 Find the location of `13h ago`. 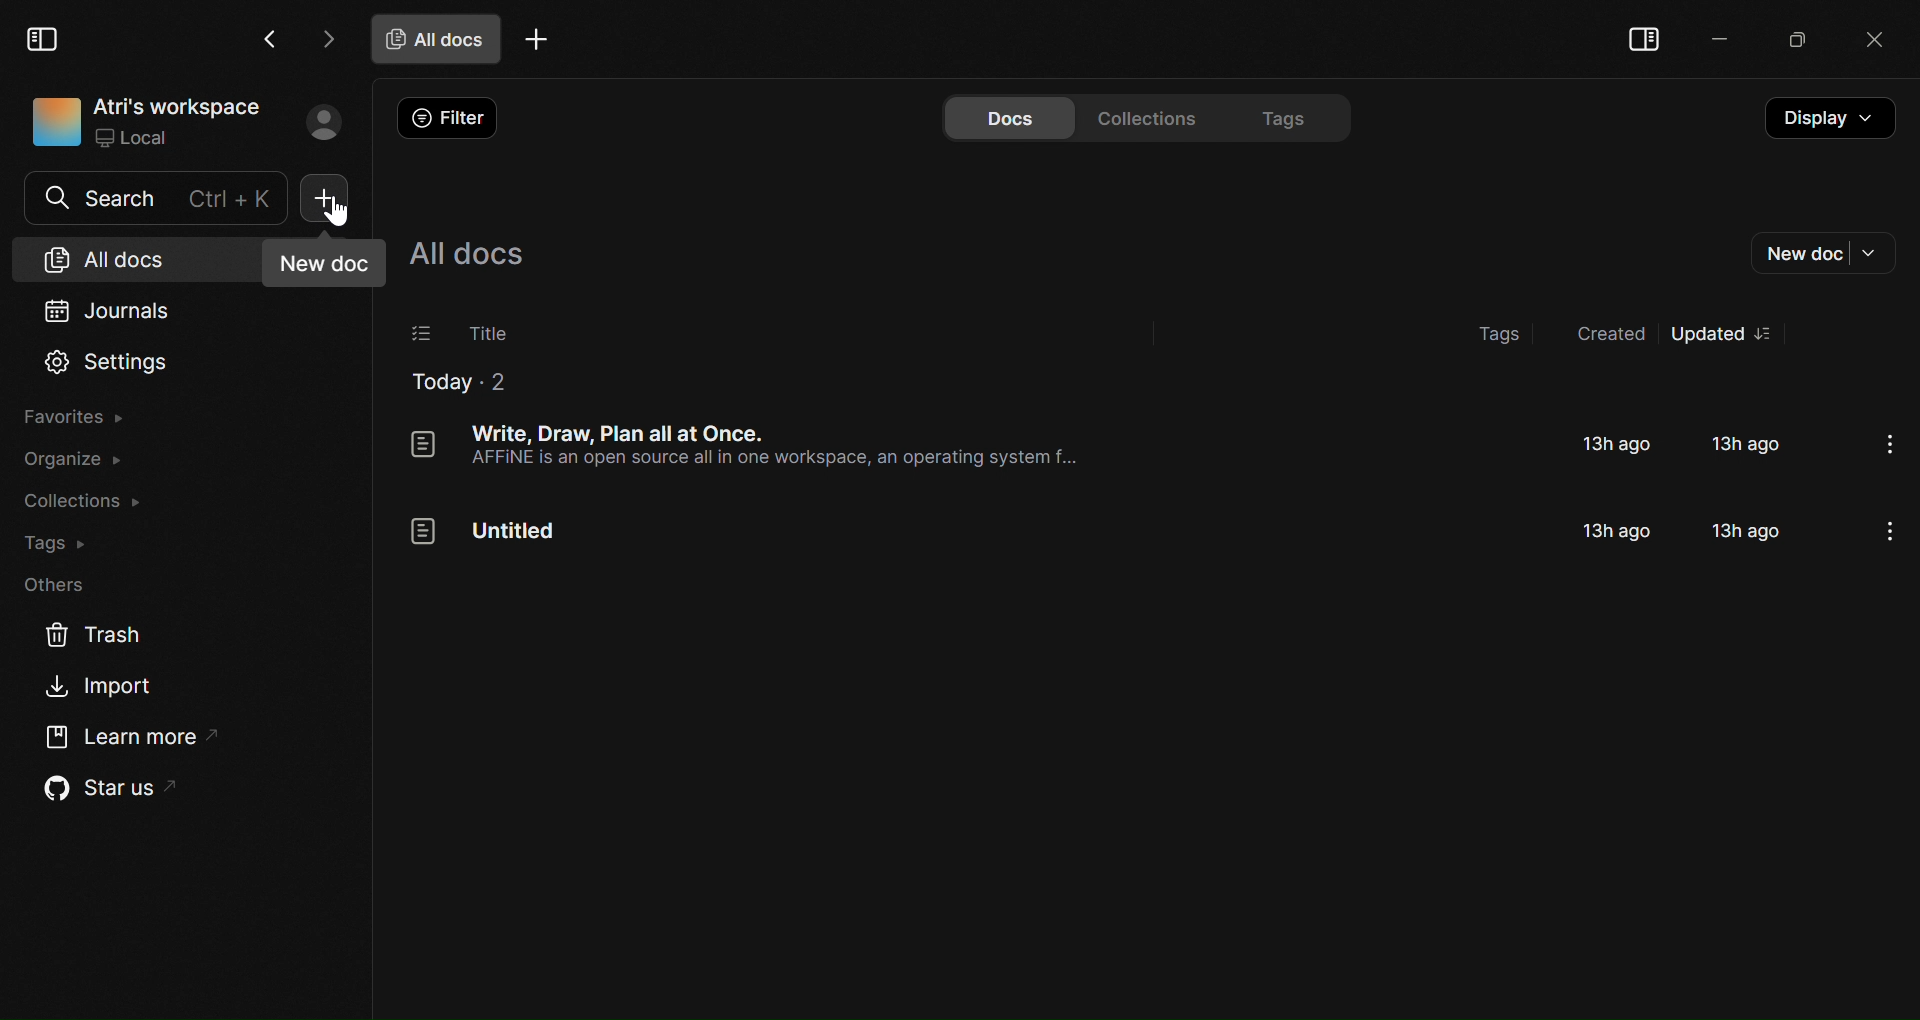

13h ago is located at coordinates (1618, 532).